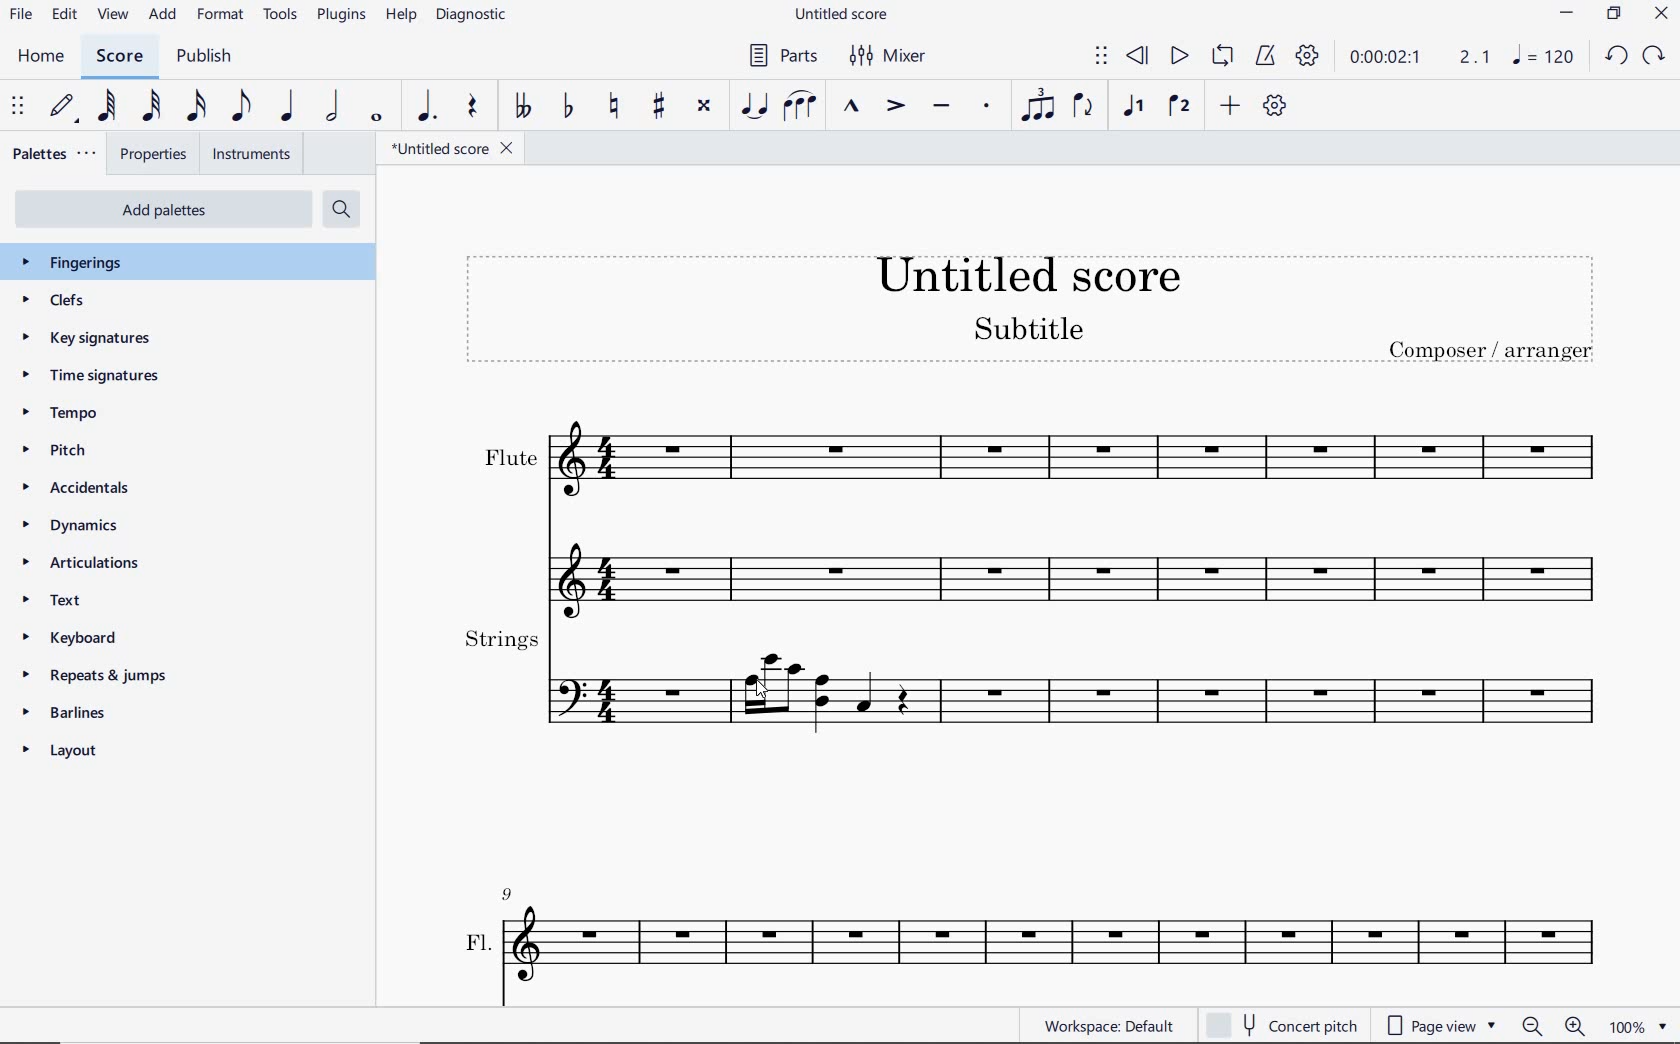 The width and height of the screenshot is (1680, 1044). Describe the element at coordinates (224, 16) in the screenshot. I see `format` at that location.